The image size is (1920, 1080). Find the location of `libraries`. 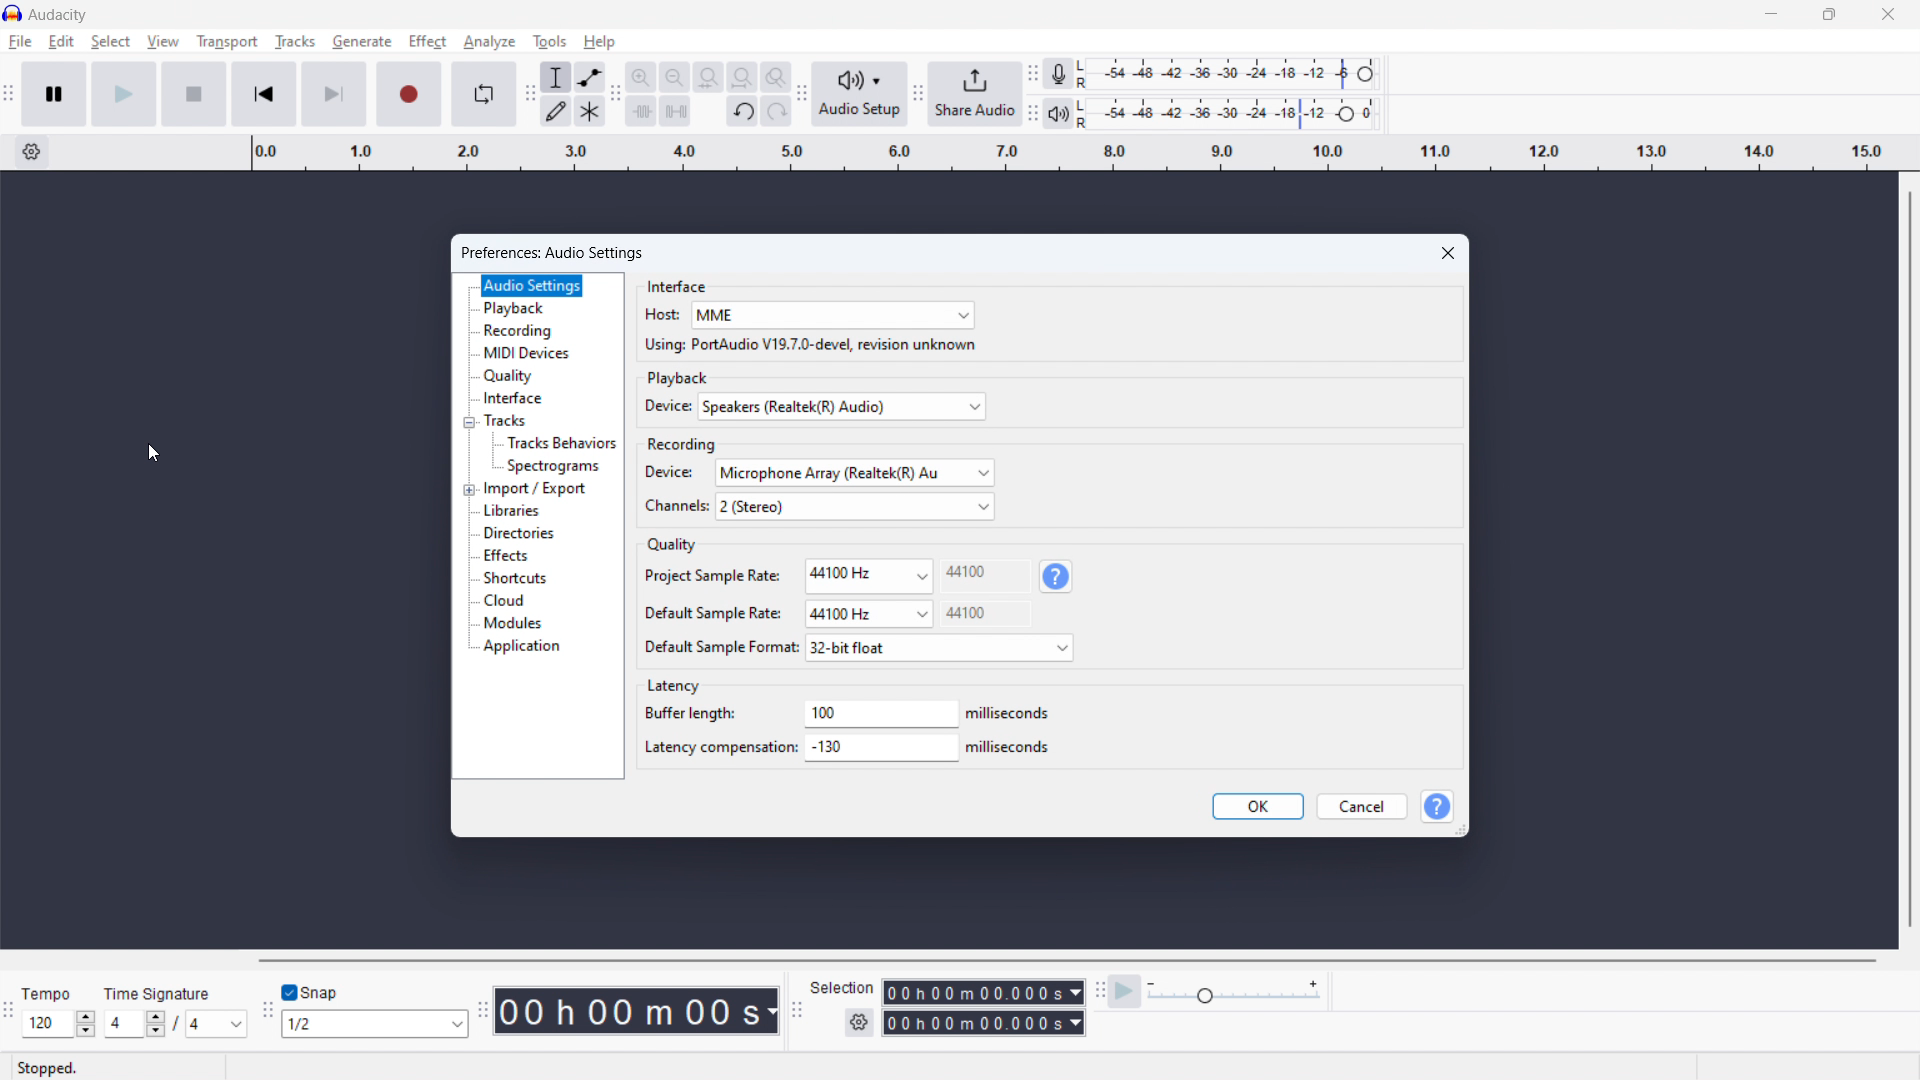

libraries is located at coordinates (513, 512).